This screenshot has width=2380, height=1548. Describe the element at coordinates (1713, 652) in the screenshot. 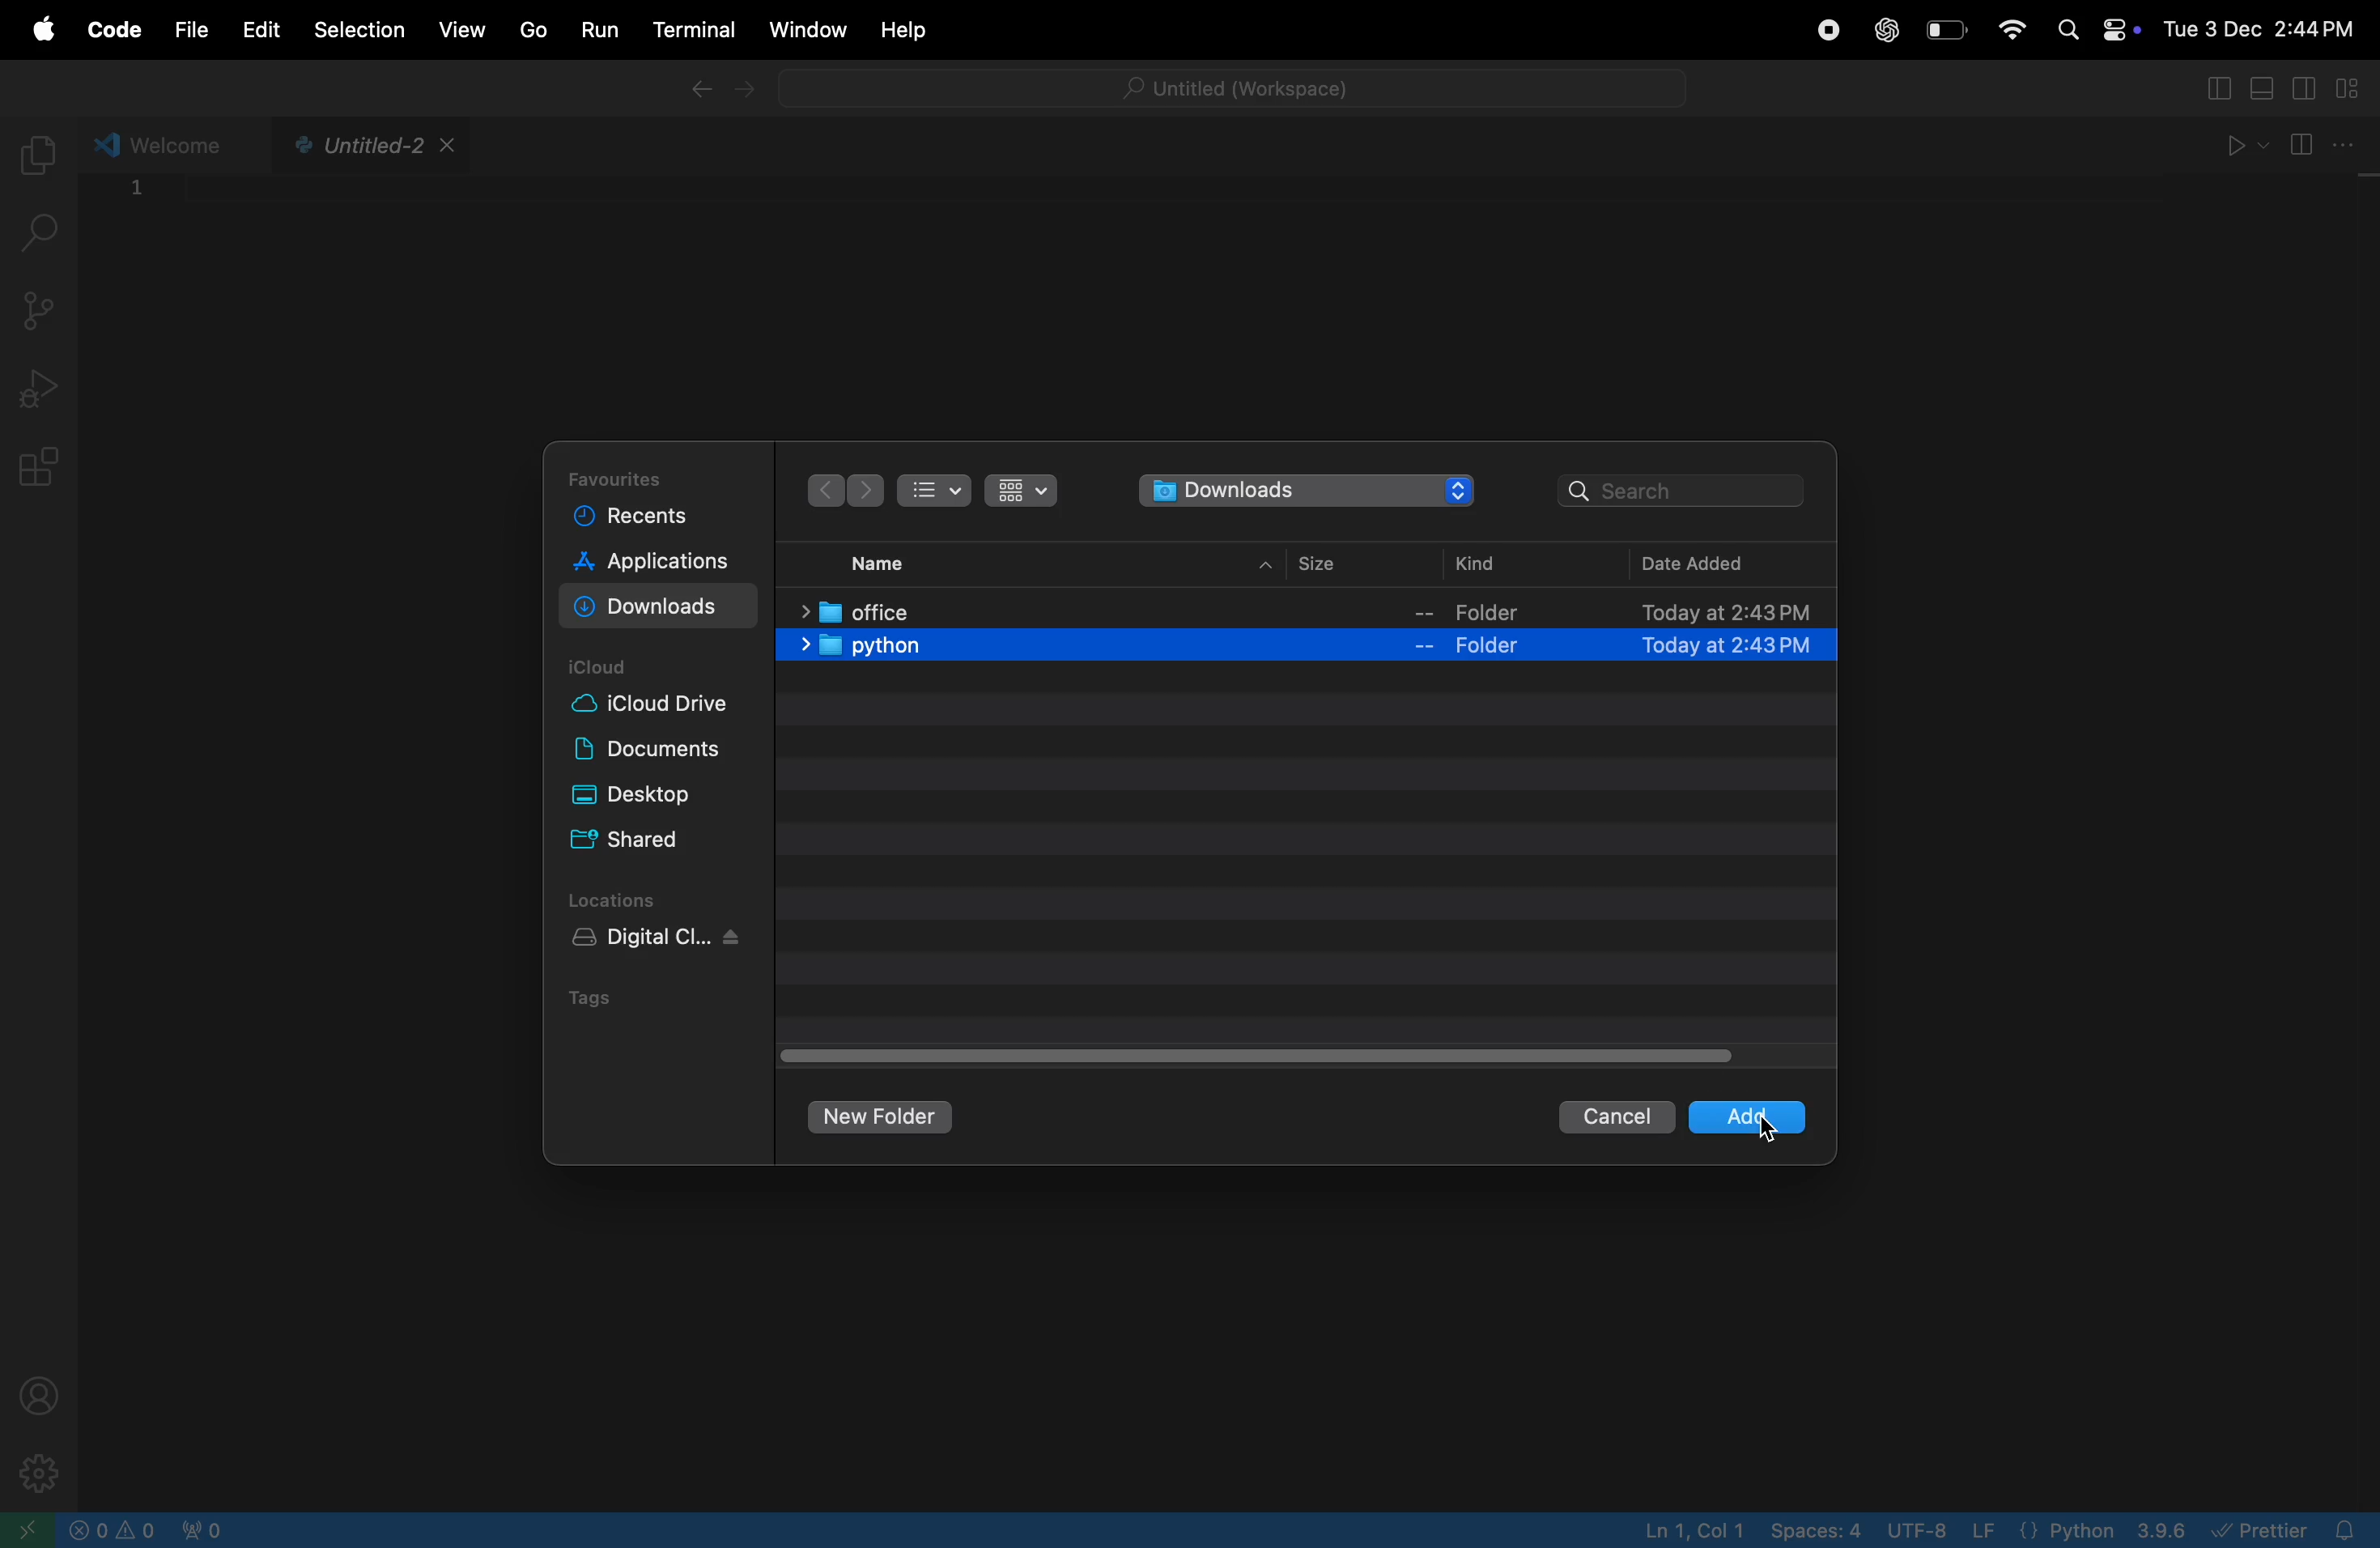

I see `date time` at that location.